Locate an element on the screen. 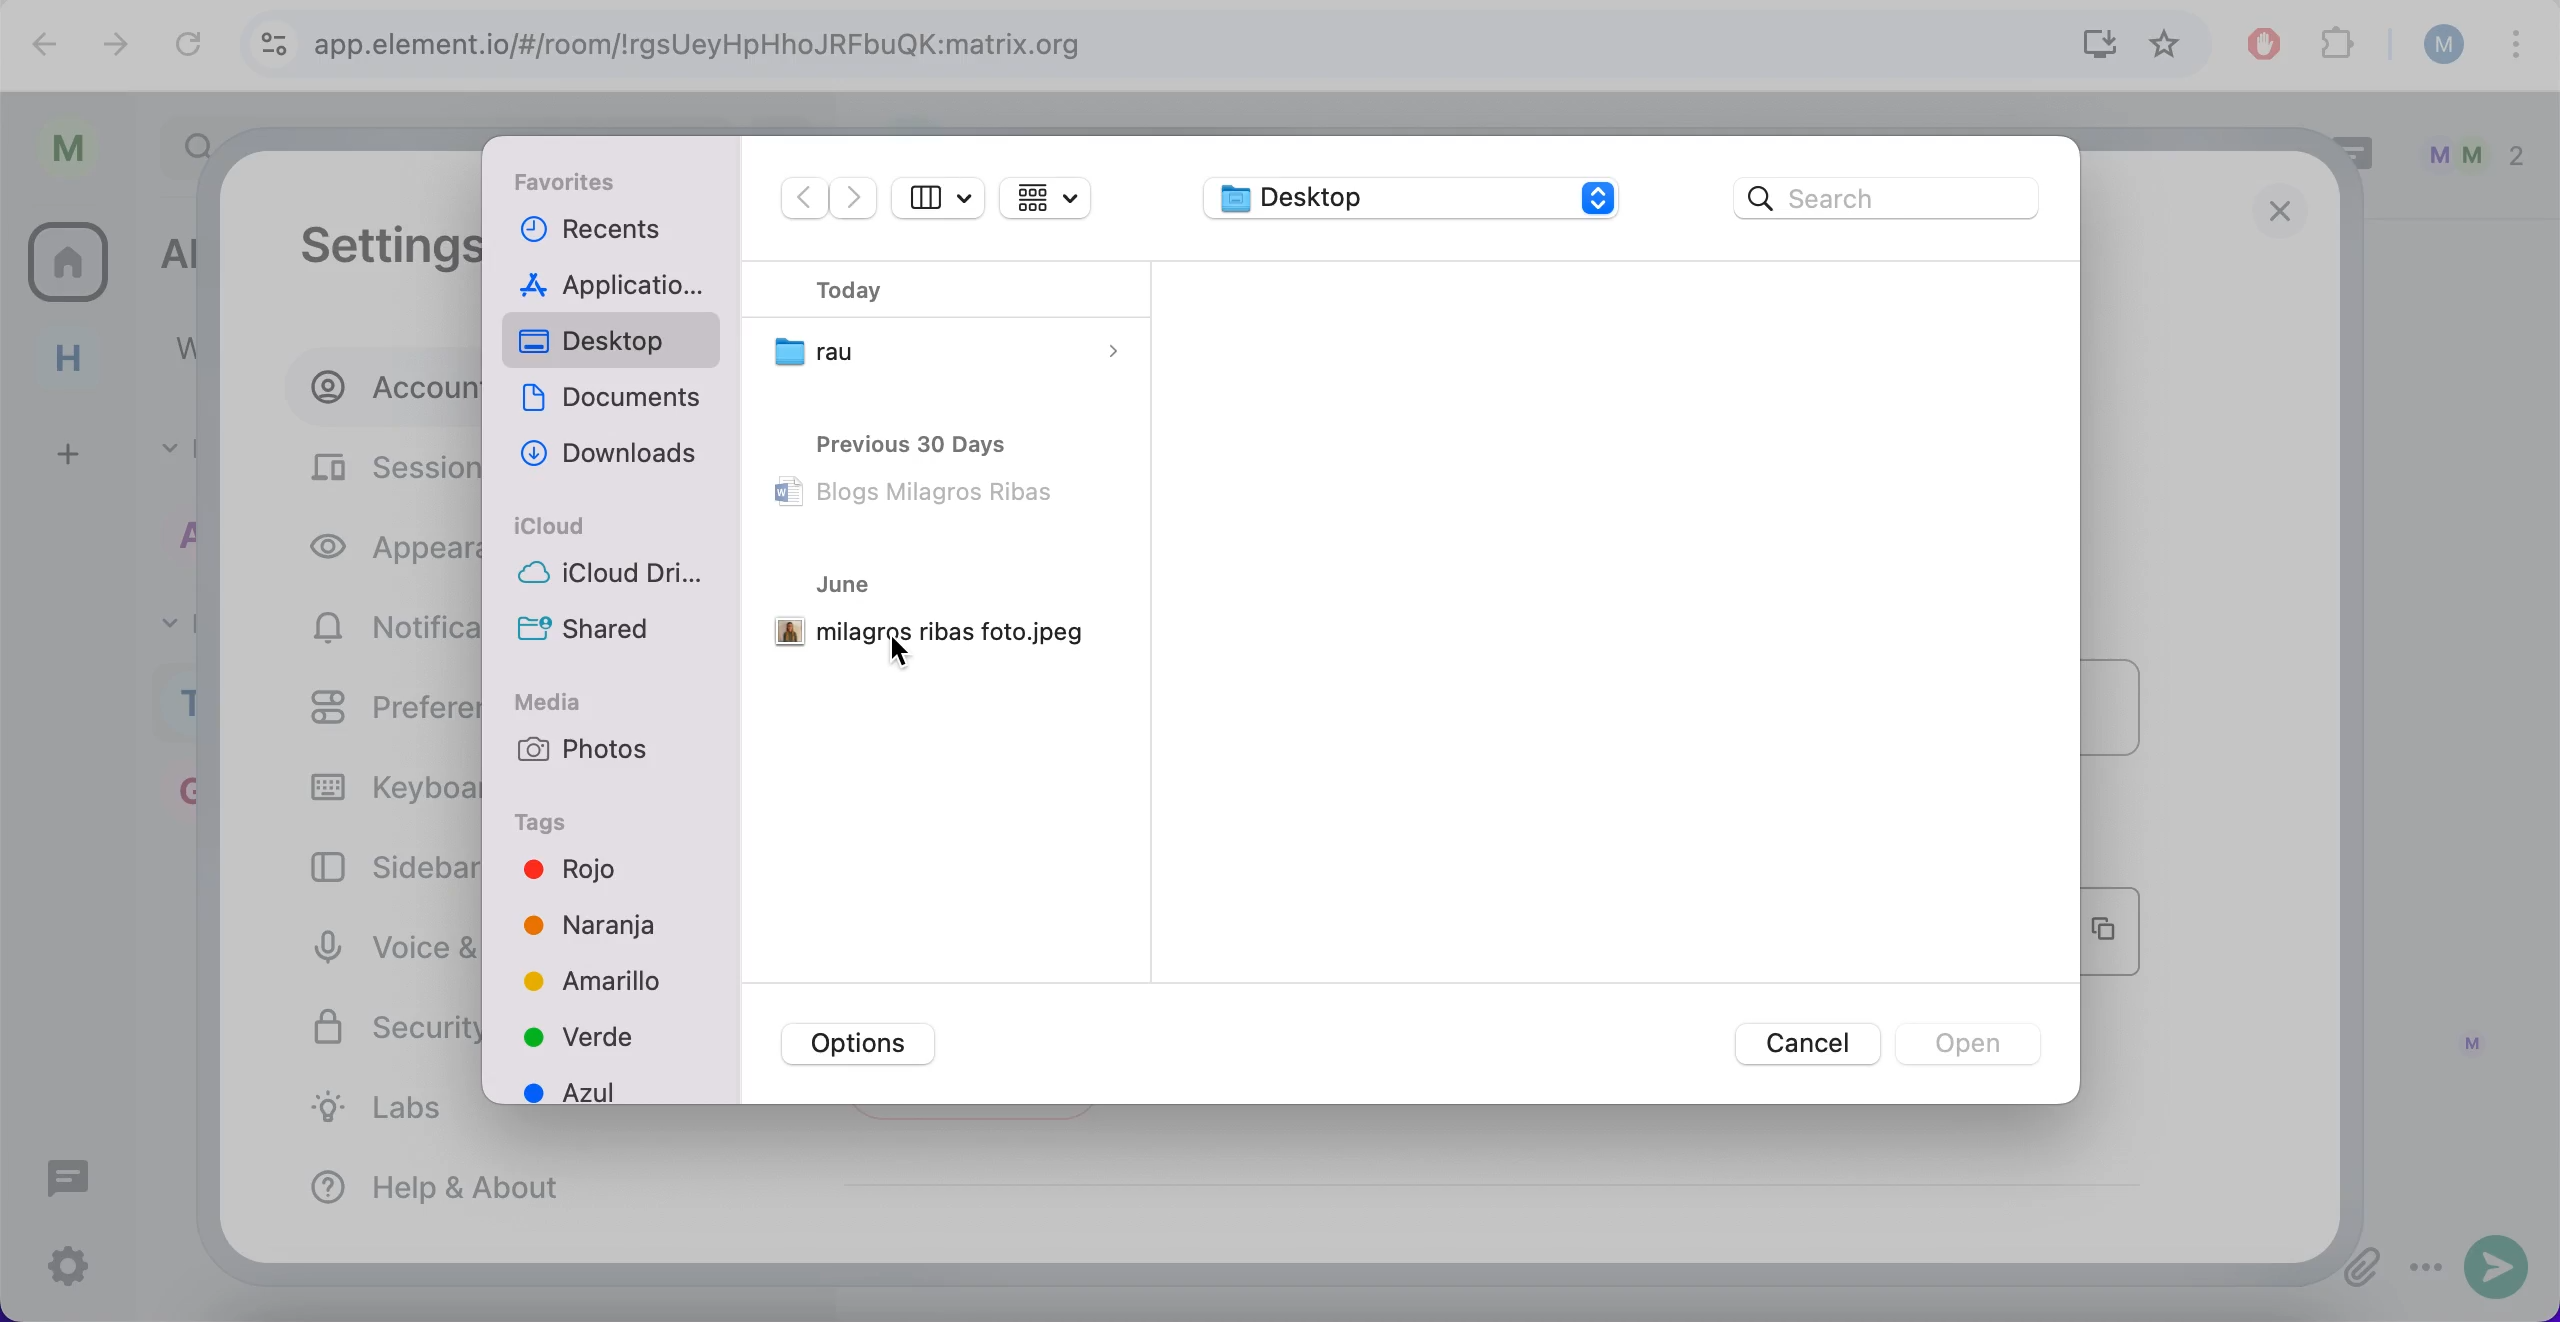 The width and height of the screenshot is (2560, 1322). backward is located at coordinates (36, 45).